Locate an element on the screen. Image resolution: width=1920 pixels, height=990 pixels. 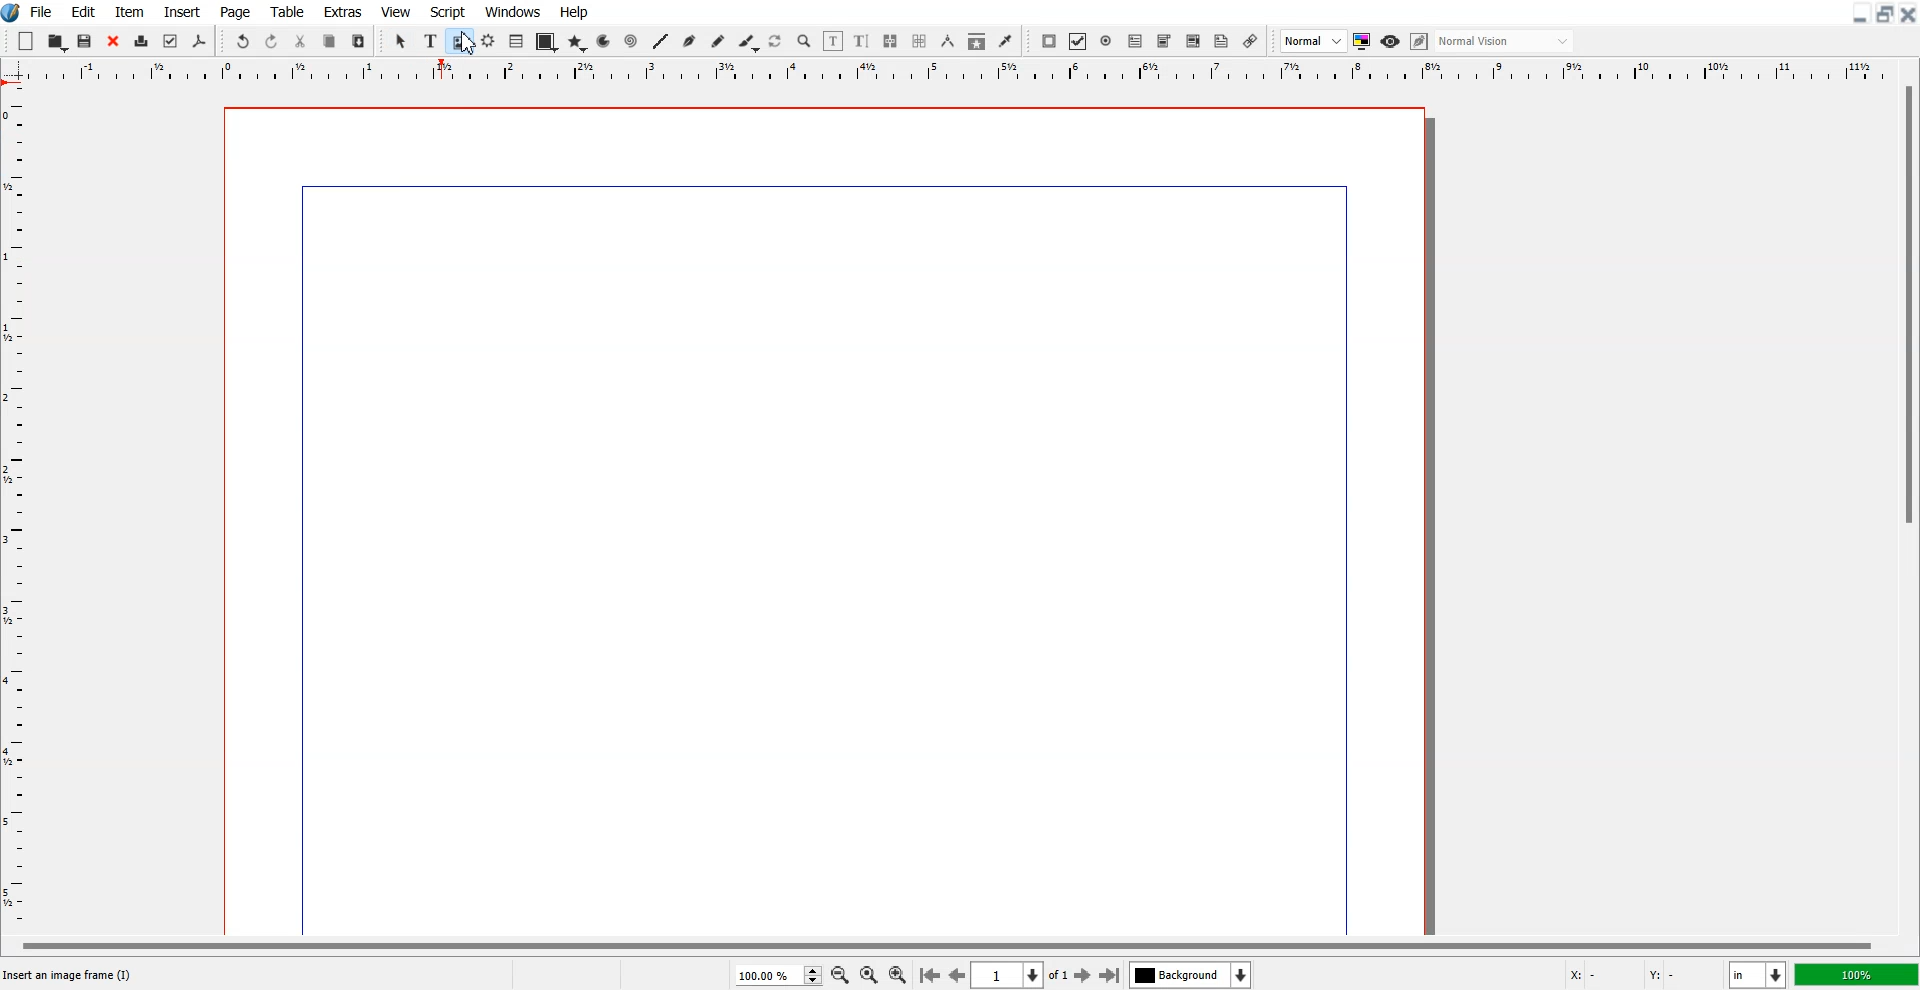
Text Frame is located at coordinates (430, 41).